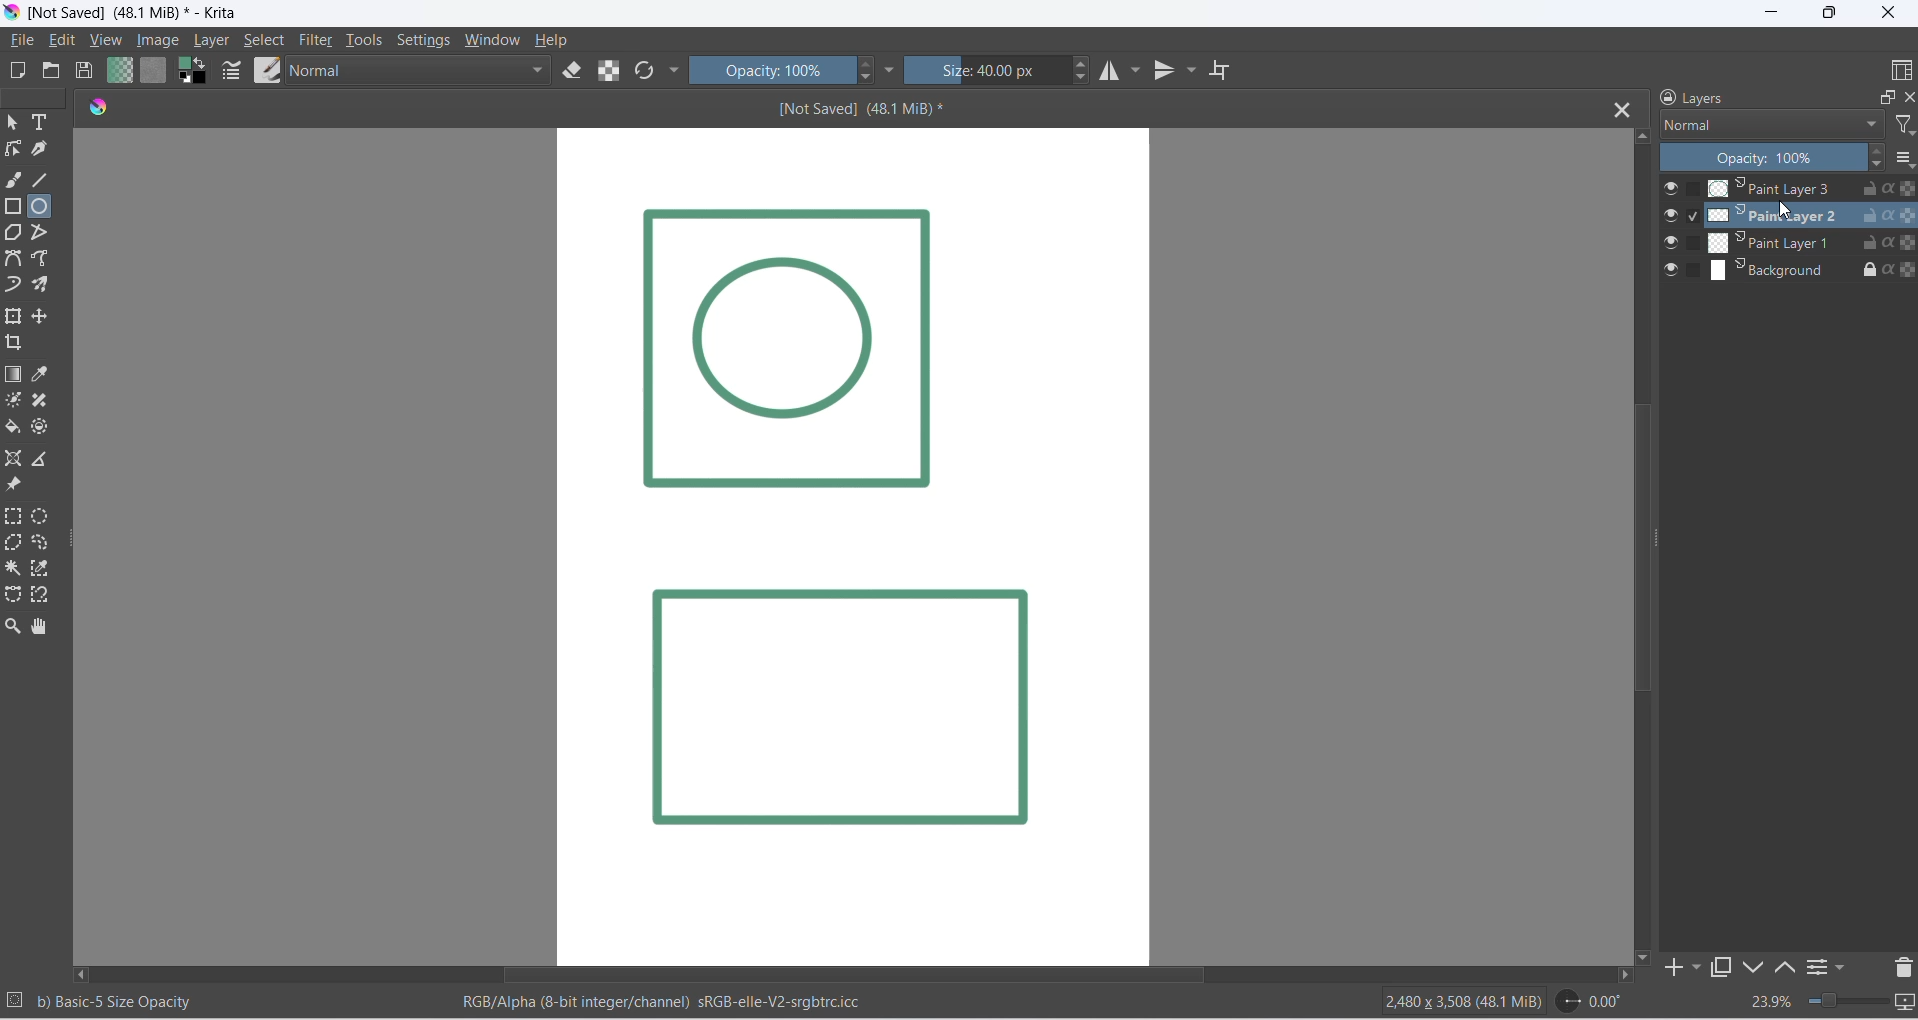  I want to click on display type, so click(1898, 68).